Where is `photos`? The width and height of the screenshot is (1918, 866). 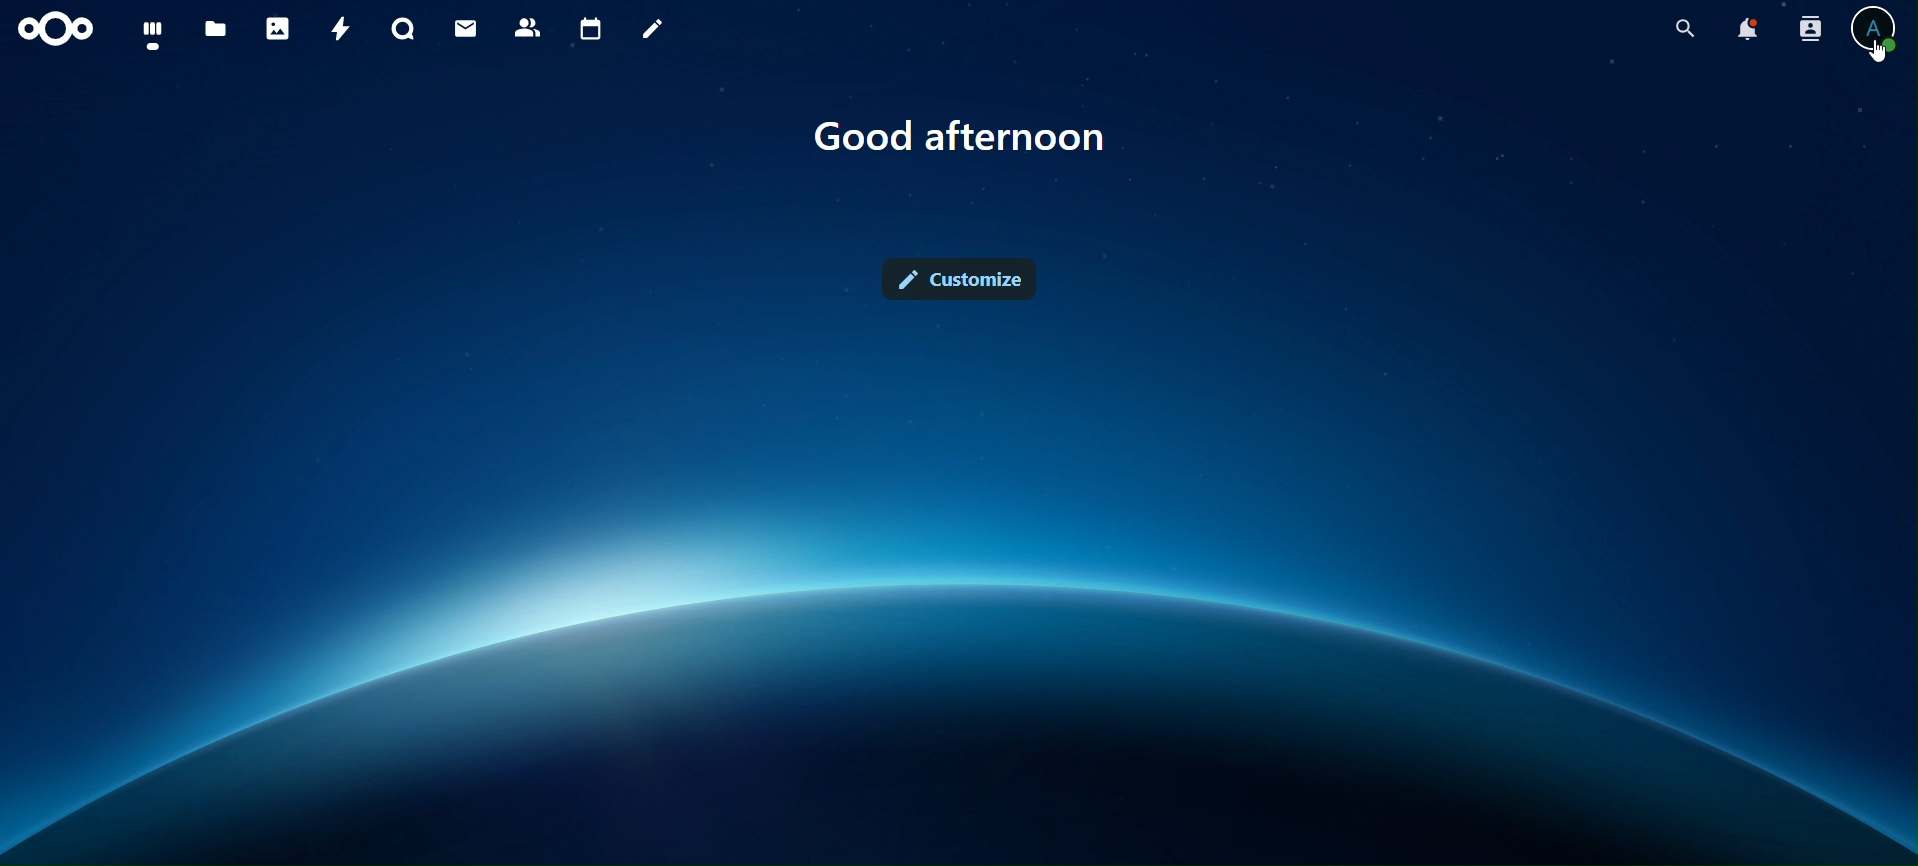 photos is located at coordinates (276, 27).